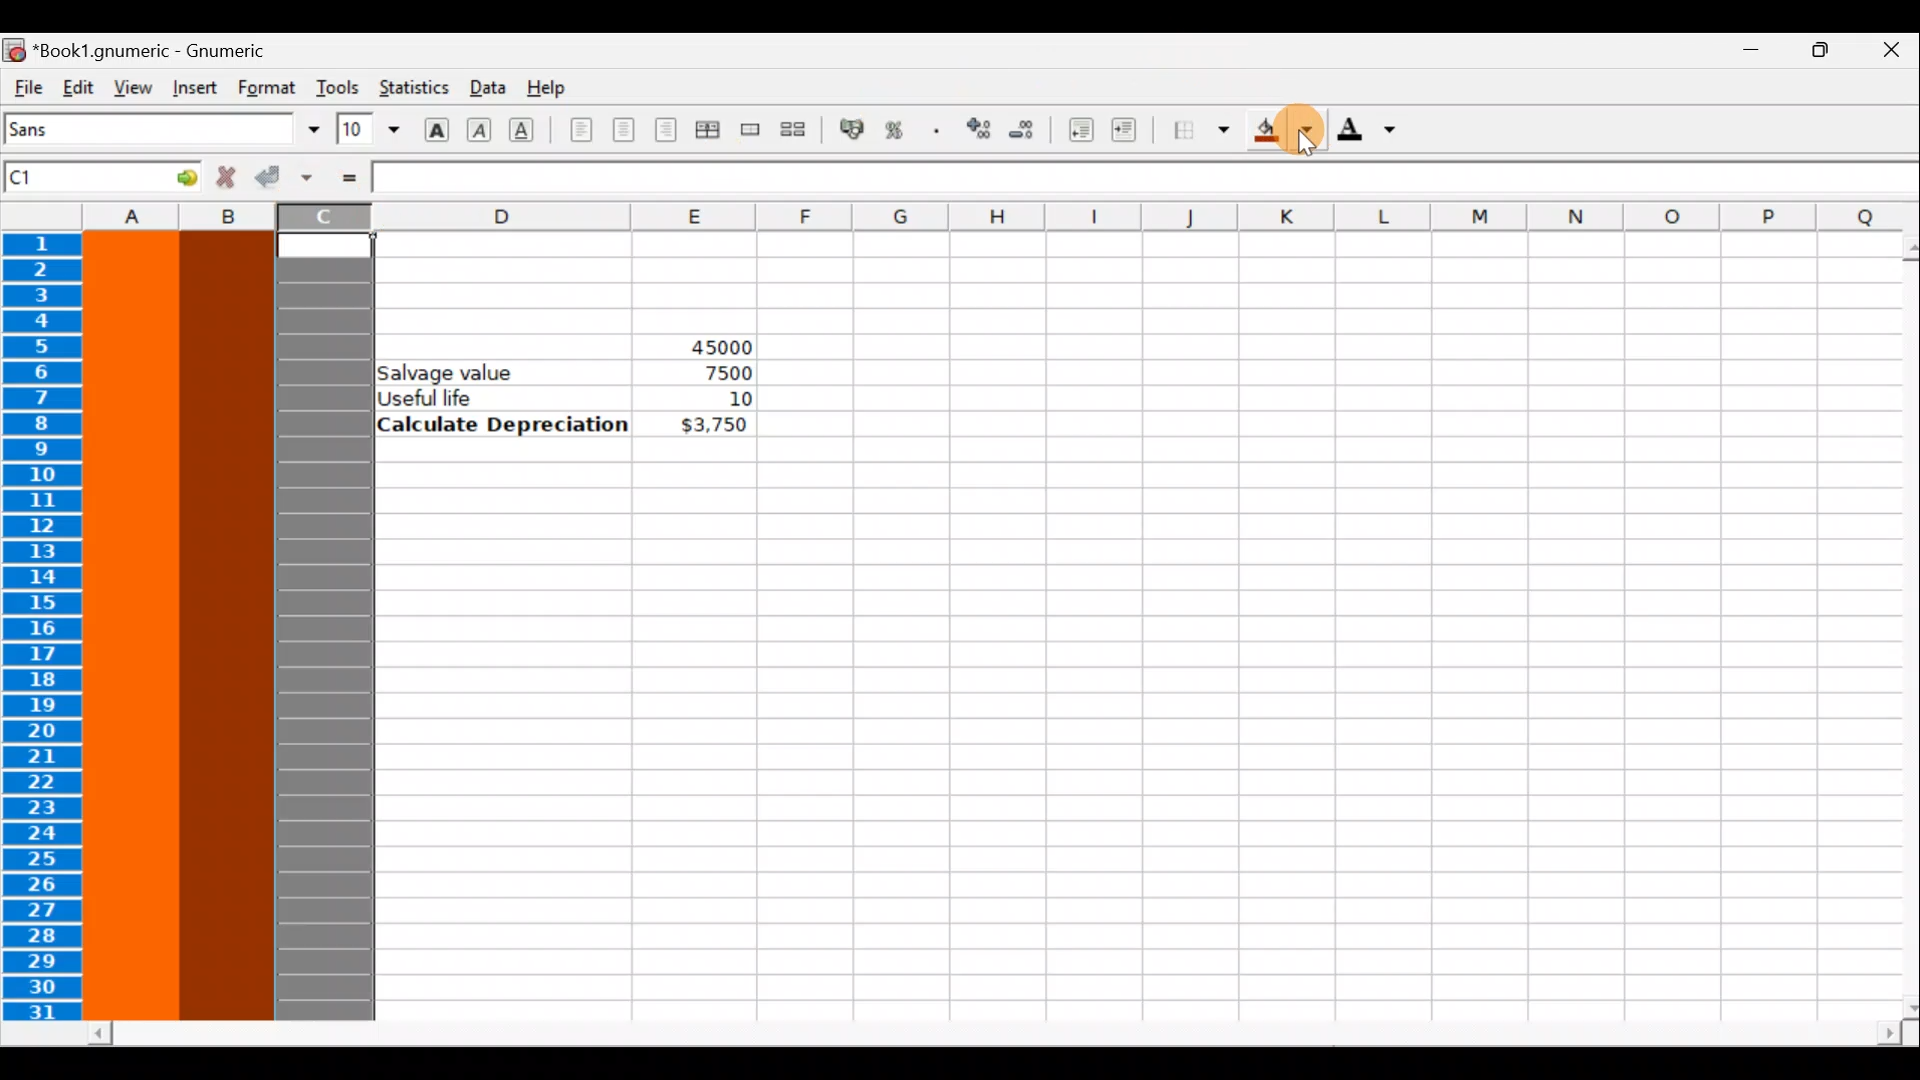 Image resolution: width=1920 pixels, height=1080 pixels. Describe the element at coordinates (1286, 129) in the screenshot. I see `Background` at that location.